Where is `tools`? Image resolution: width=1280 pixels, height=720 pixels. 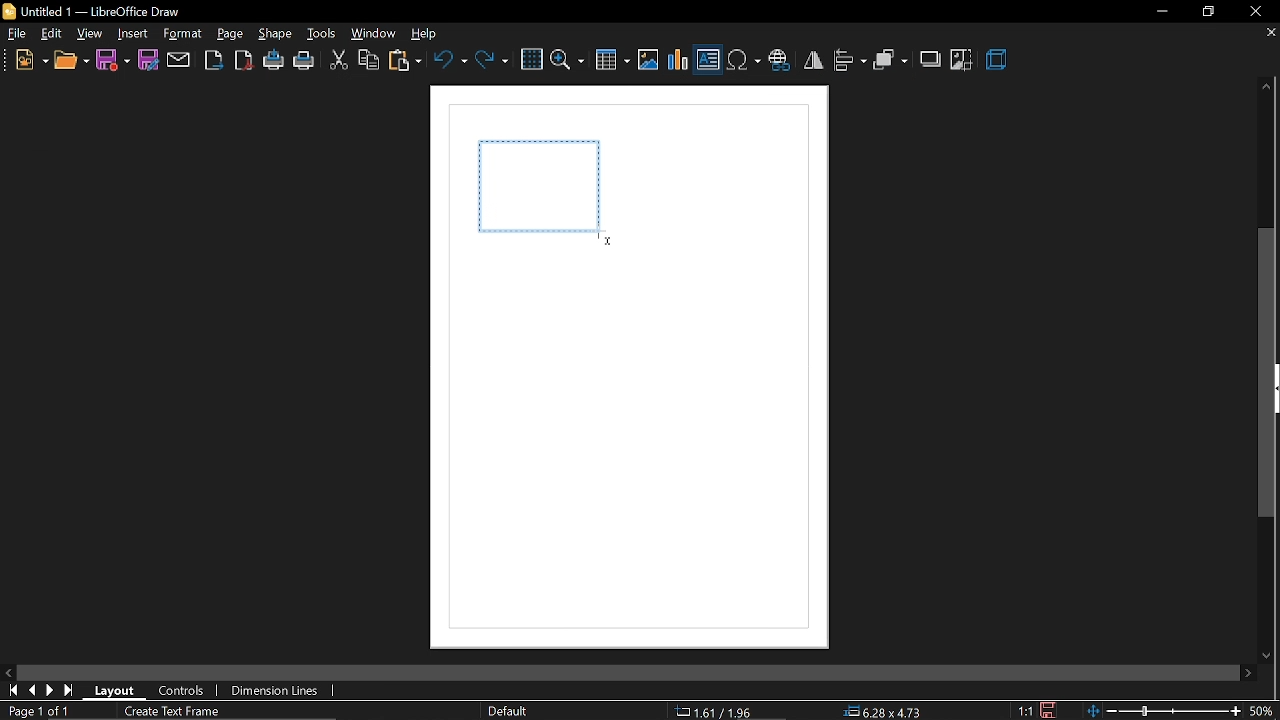
tools is located at coordinates (322, 35).